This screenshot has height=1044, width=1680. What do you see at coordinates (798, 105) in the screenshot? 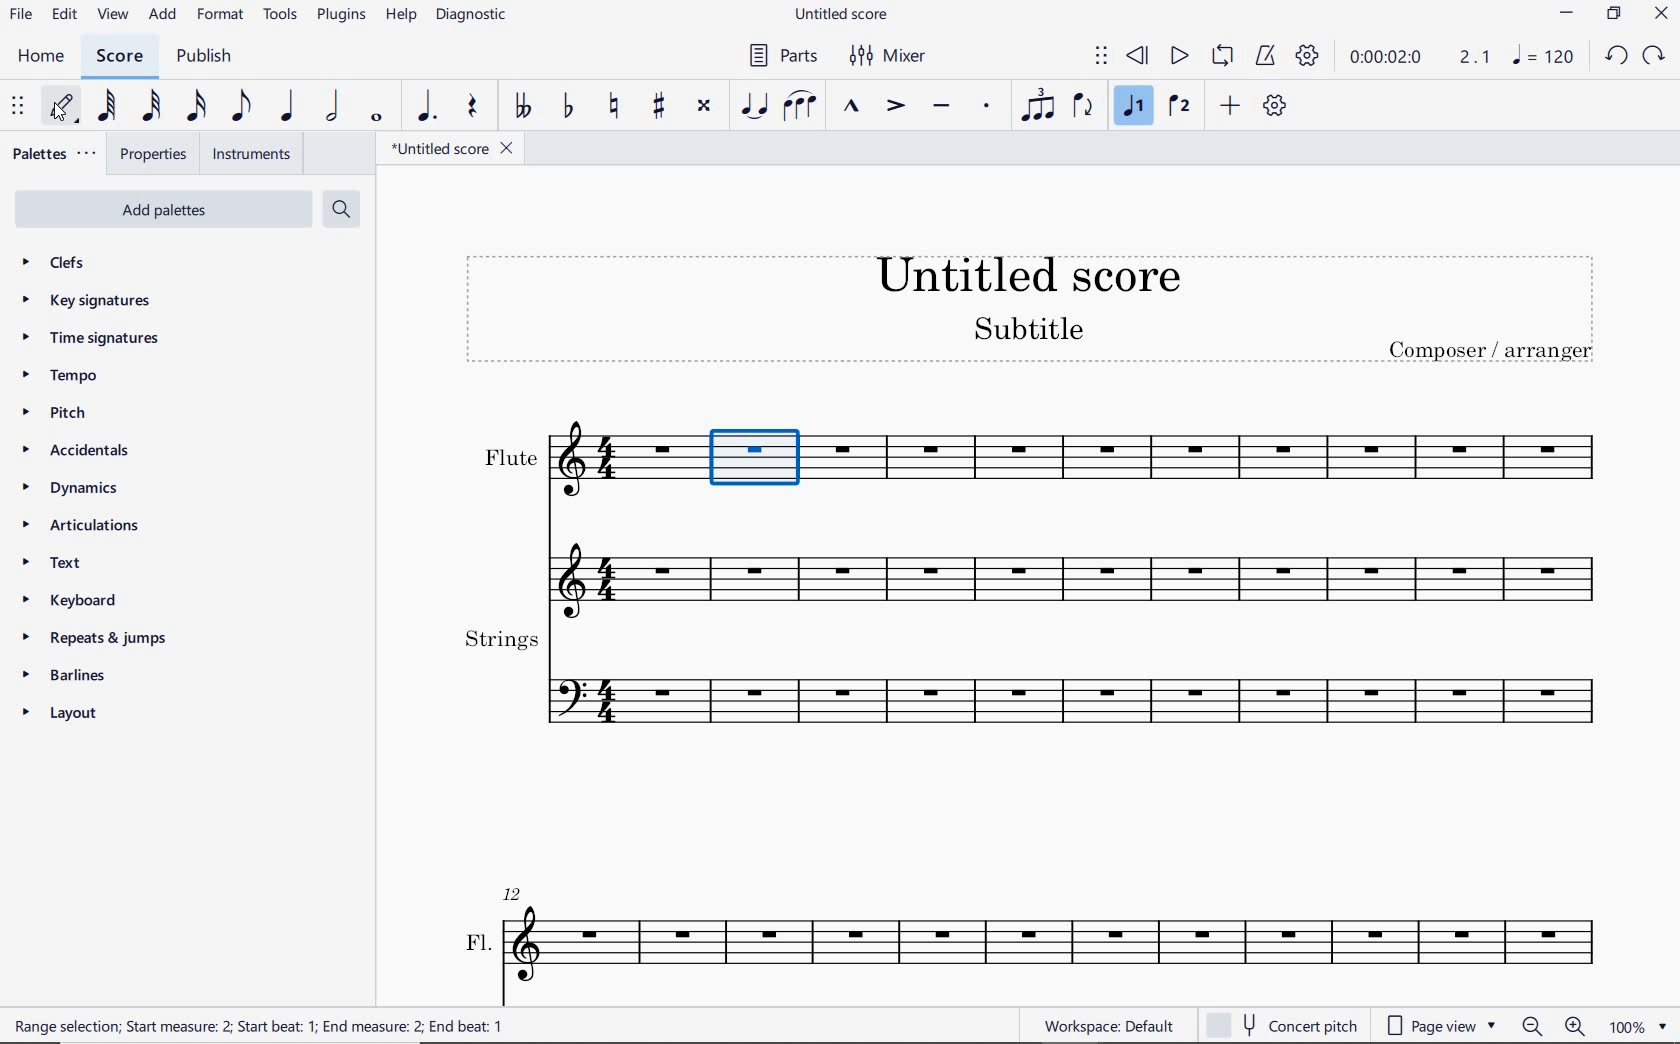
I see `SLUR` at bounding box center [798, 105].